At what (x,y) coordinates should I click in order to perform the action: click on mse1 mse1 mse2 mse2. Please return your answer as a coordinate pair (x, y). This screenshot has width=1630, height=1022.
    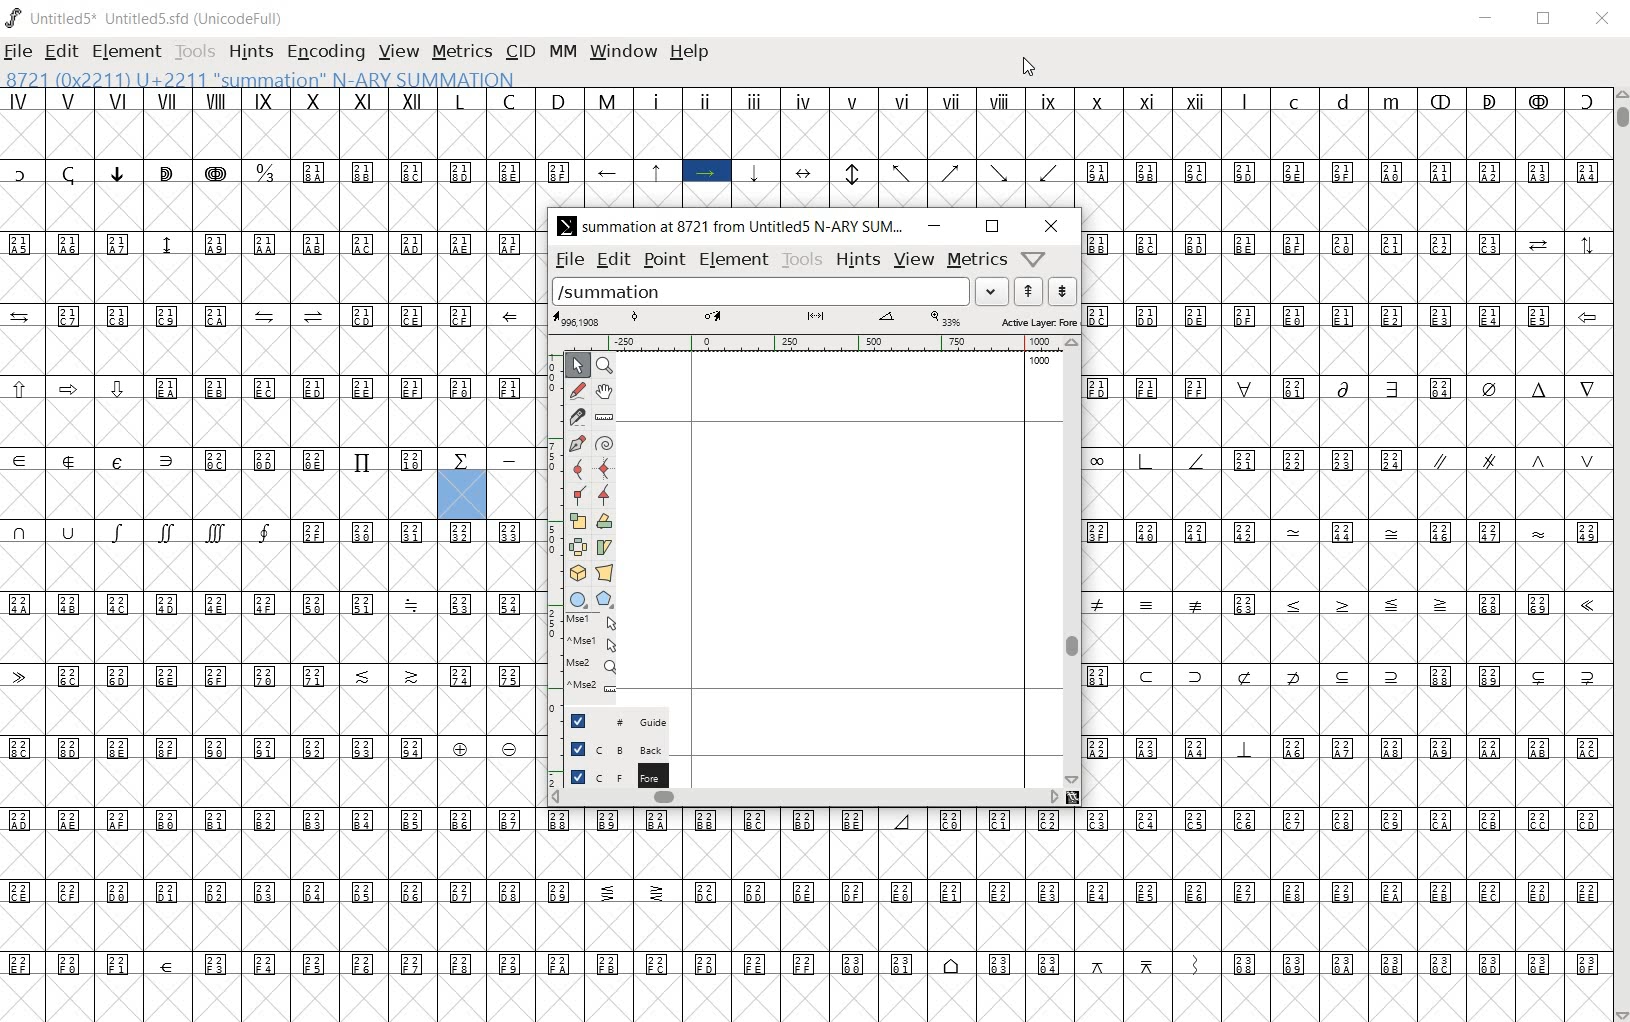
    Looking at the image, I should click on (590, 653).